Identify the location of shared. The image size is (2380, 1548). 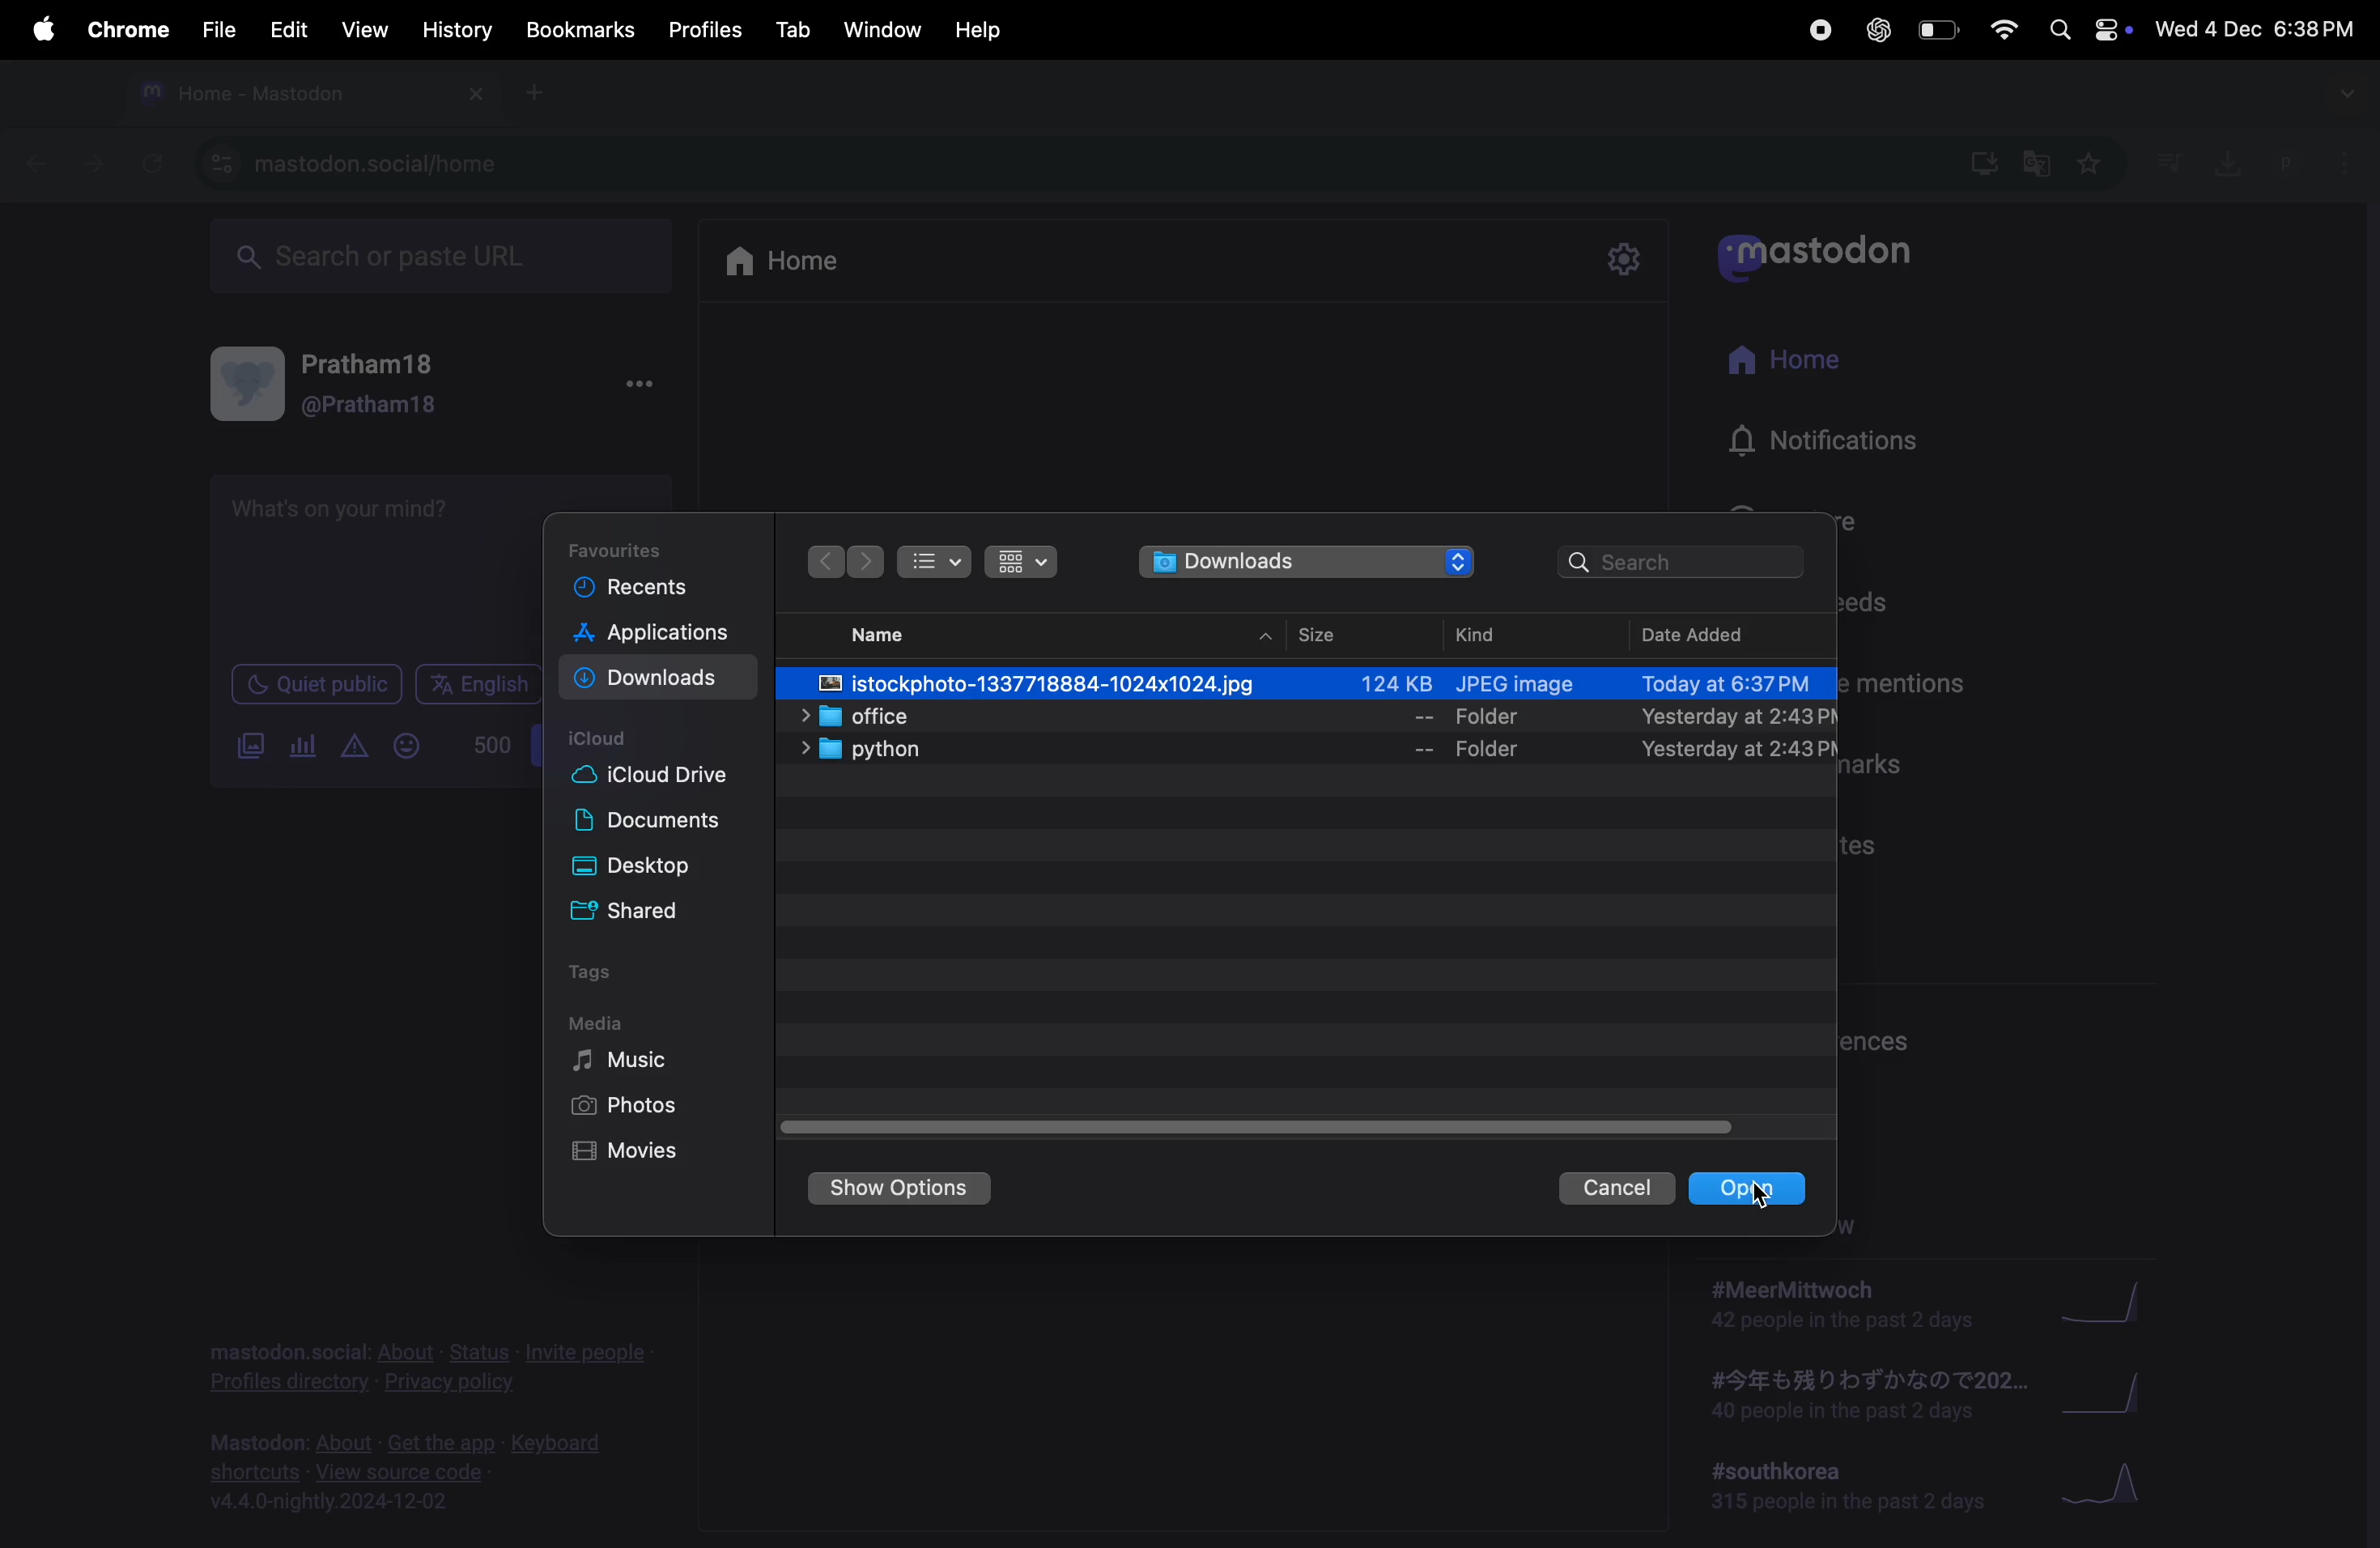
(670, 912).